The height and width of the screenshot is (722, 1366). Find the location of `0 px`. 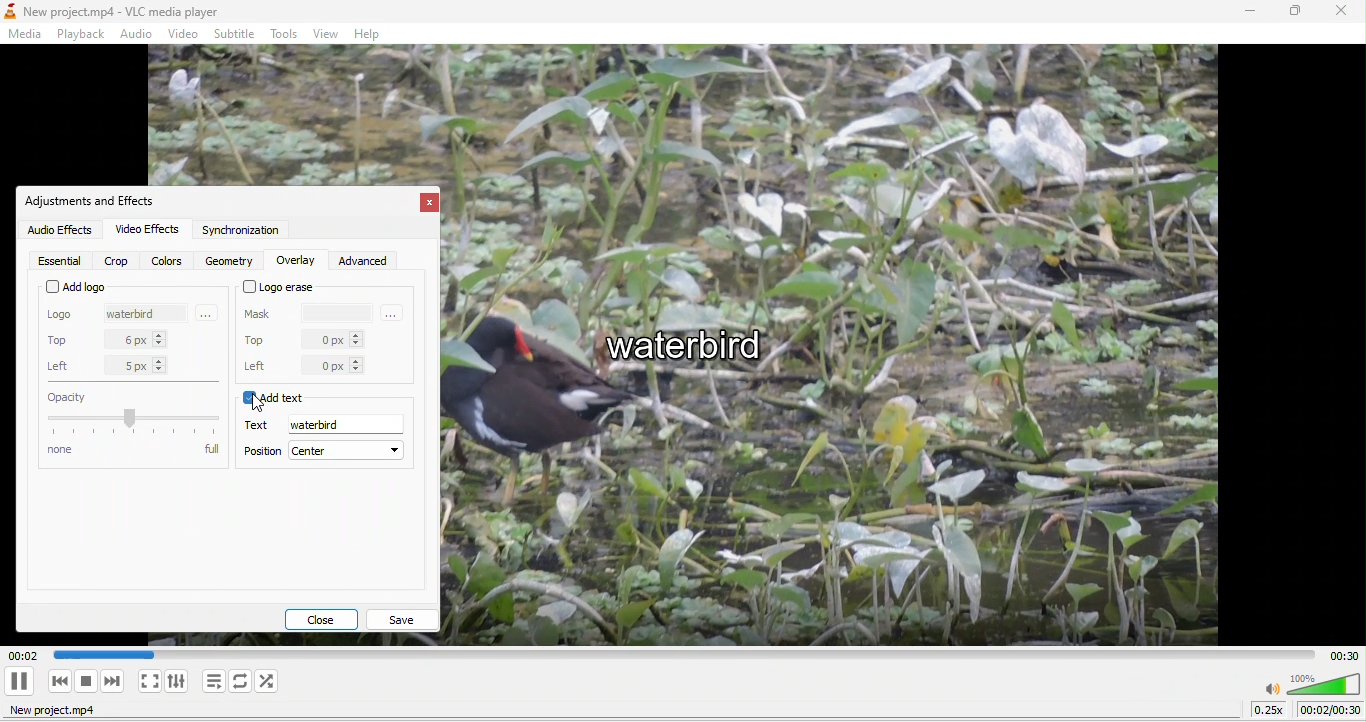

0 px is located at coordinates (339, 341).